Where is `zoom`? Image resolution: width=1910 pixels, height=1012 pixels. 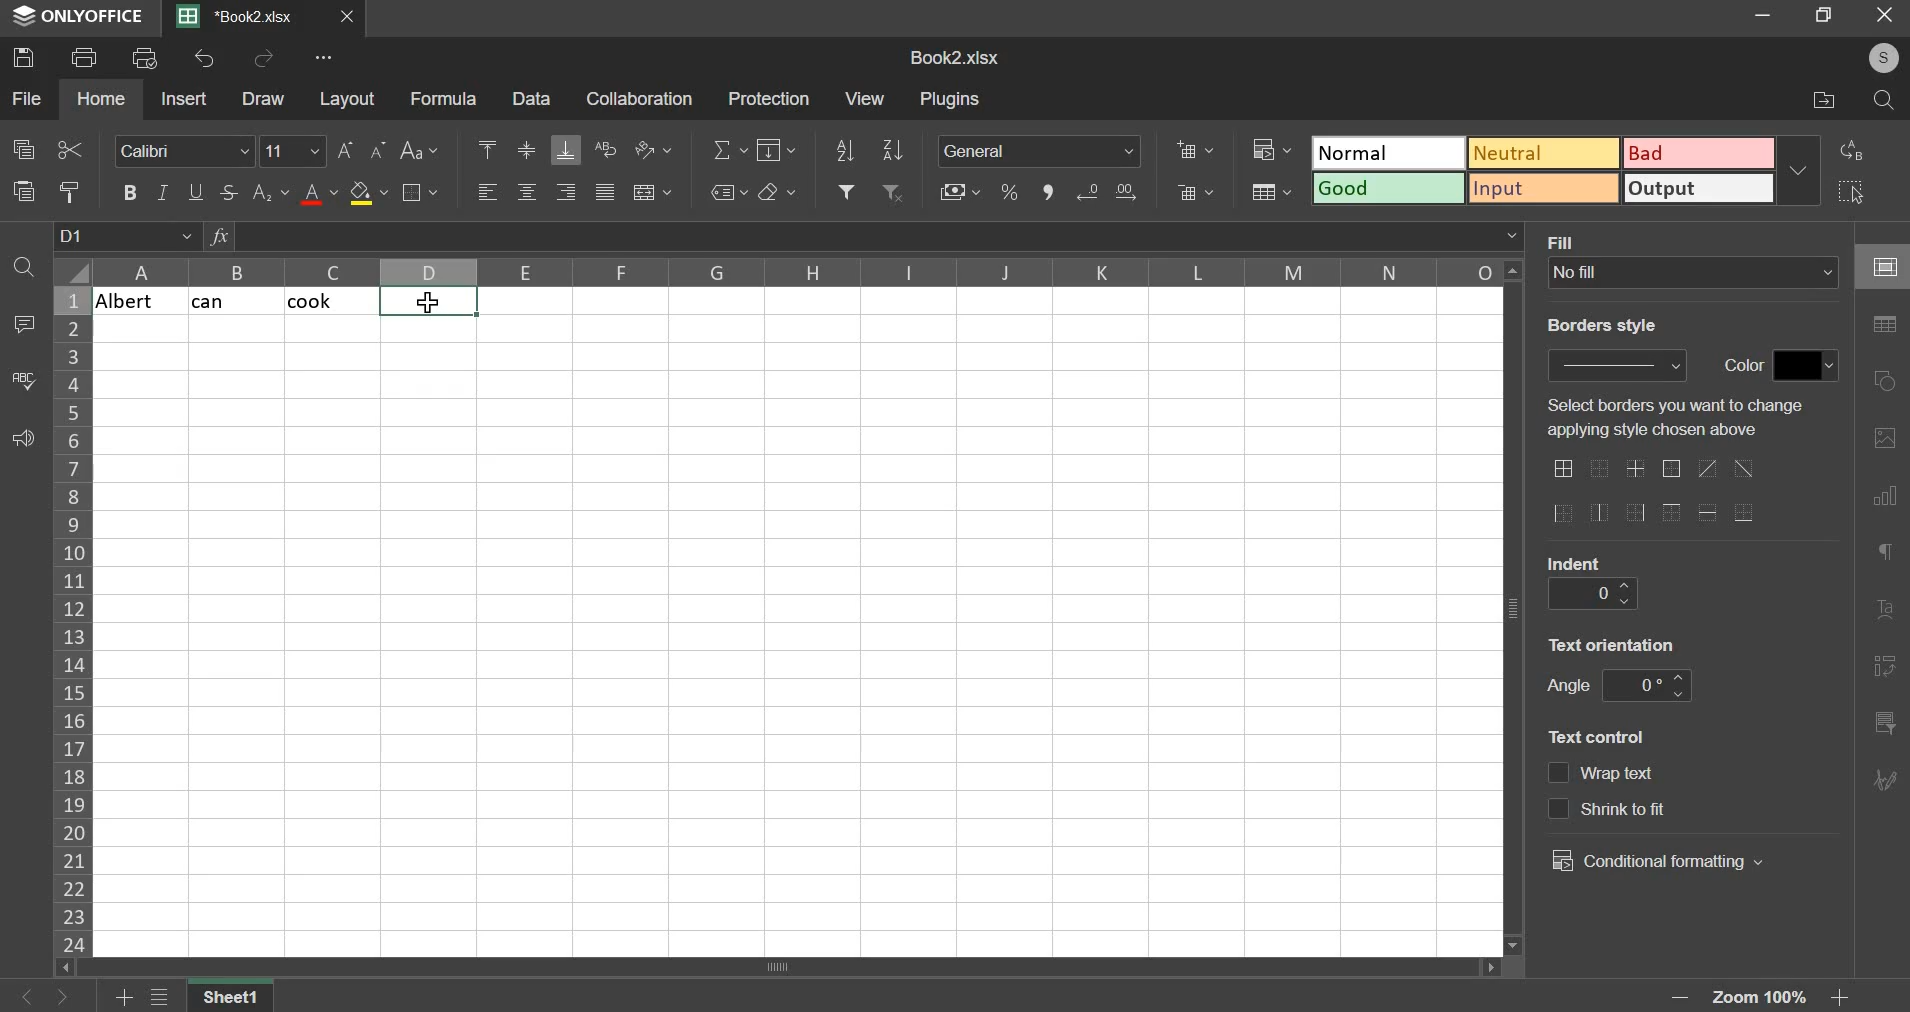
zoom is located at coordinates (1757, 994).